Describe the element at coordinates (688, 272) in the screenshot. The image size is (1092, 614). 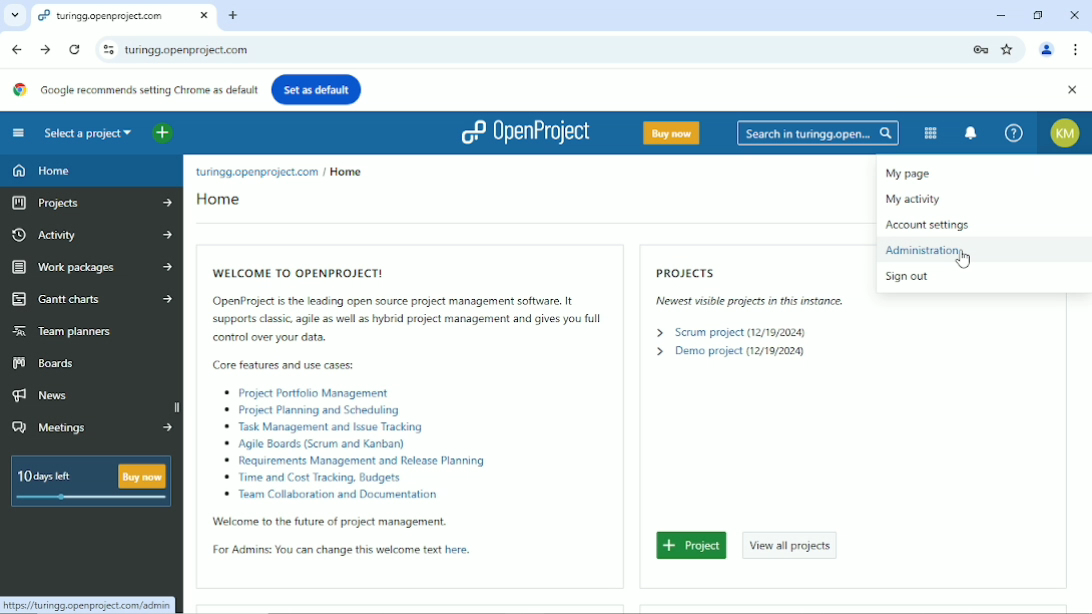
I see `Projects` at that location.